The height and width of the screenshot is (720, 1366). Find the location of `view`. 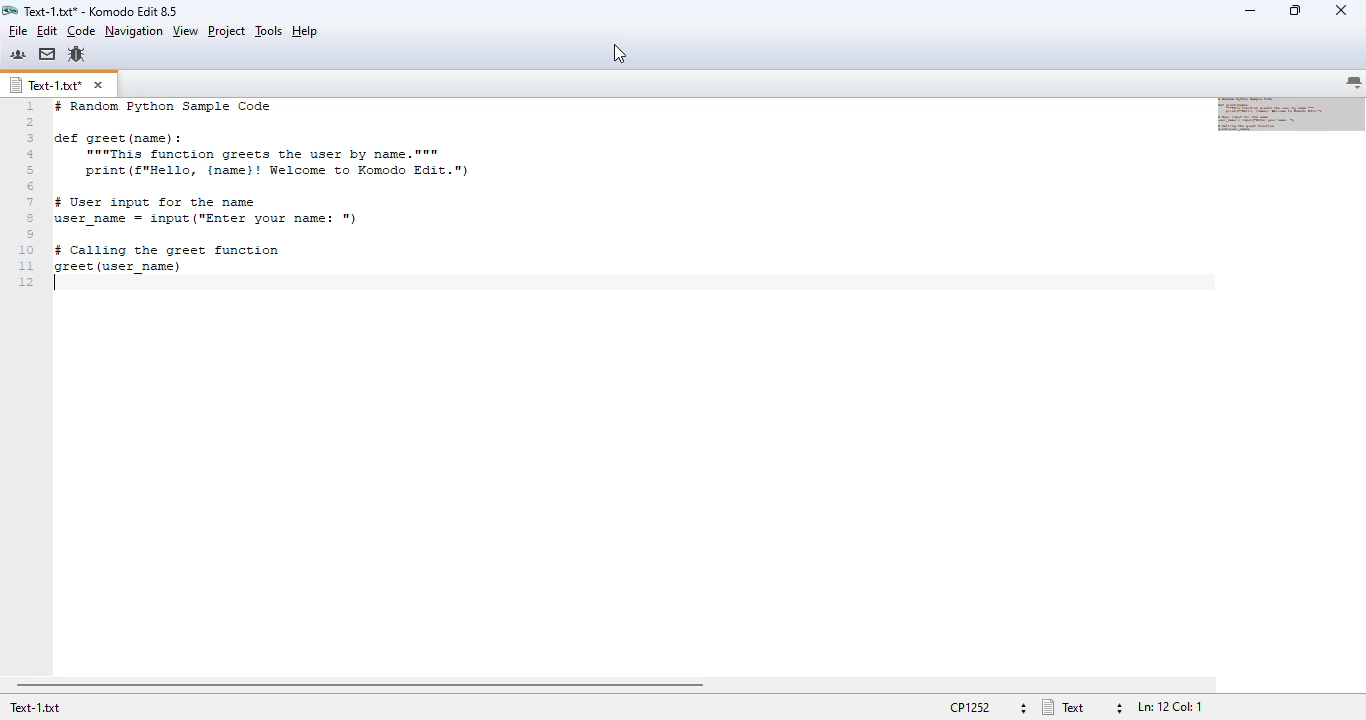

view is located at coordinates (185, 31).